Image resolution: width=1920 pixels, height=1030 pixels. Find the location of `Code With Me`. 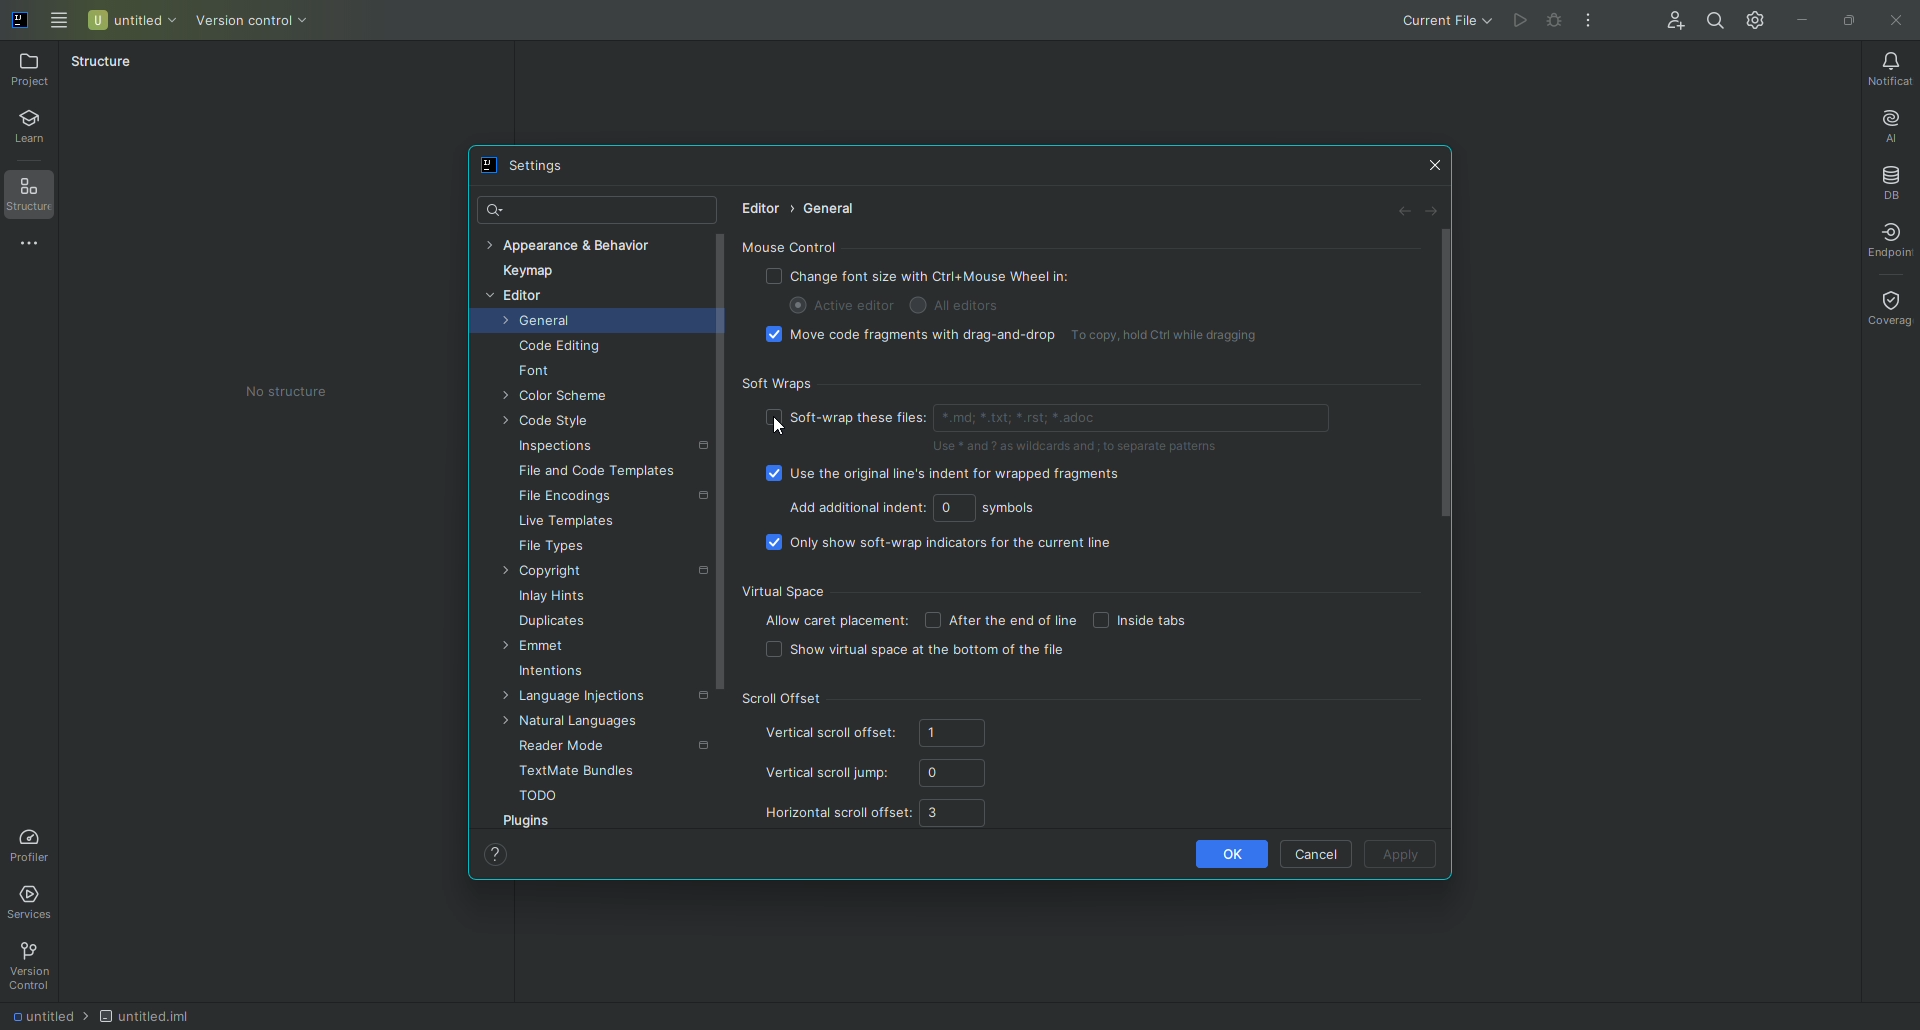

Code With Me is located at coordinates (1674, 21).